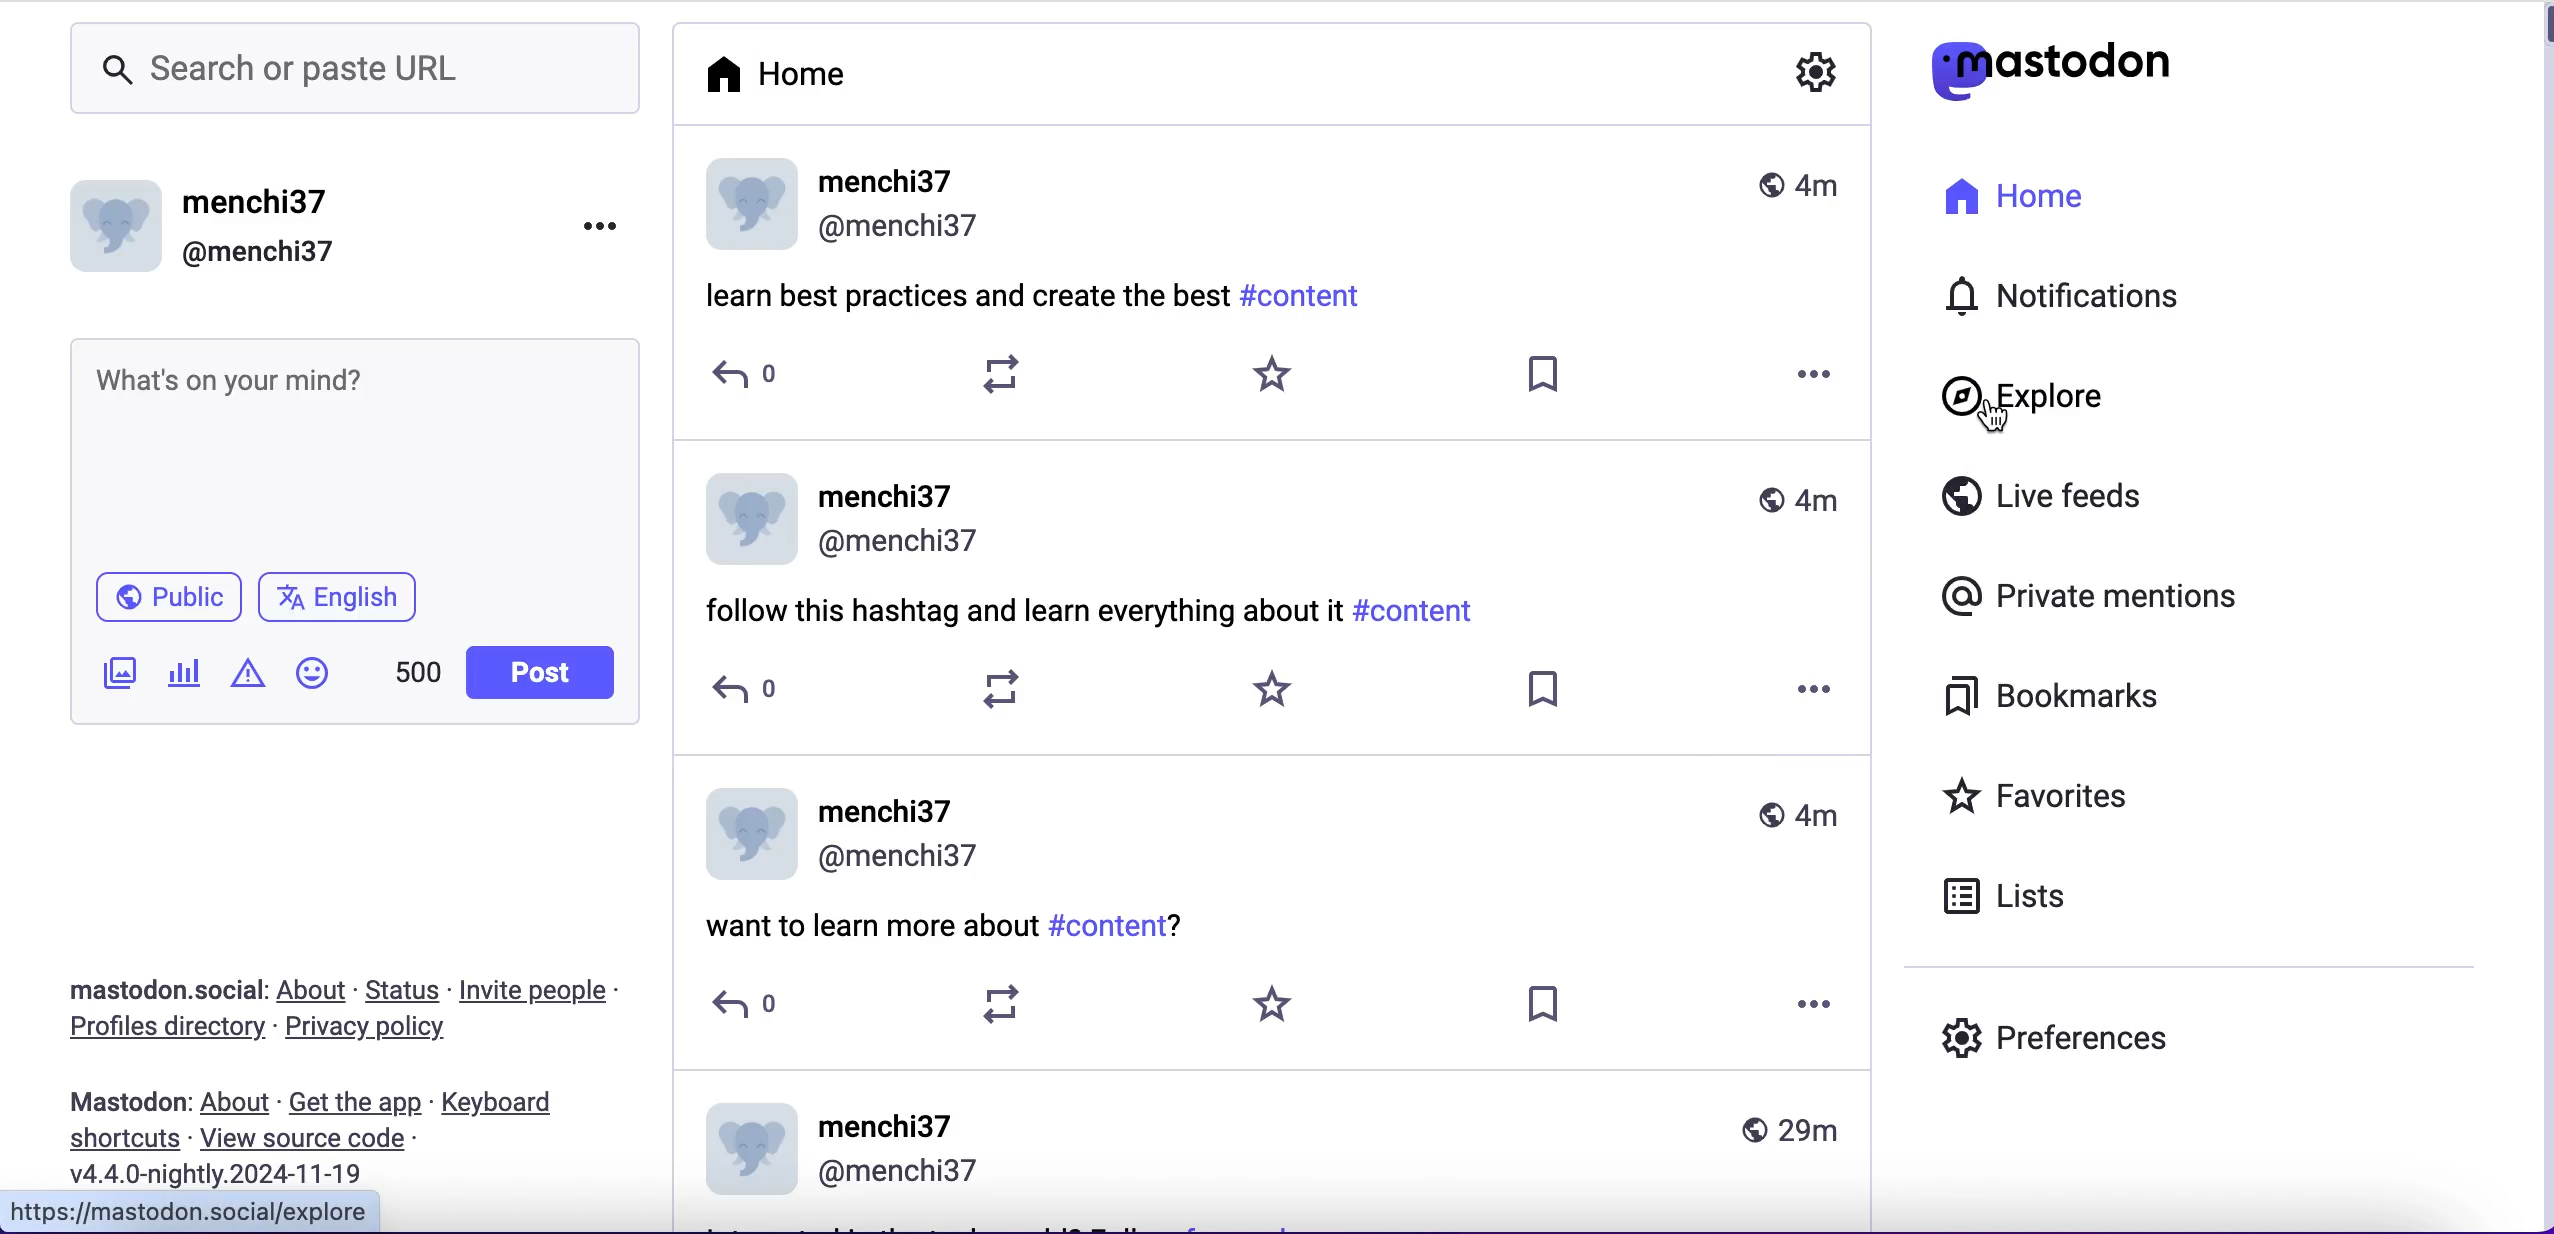 The width and height of the screenshot is (2554, 1234). I want to click on about, so click(236, 1104).